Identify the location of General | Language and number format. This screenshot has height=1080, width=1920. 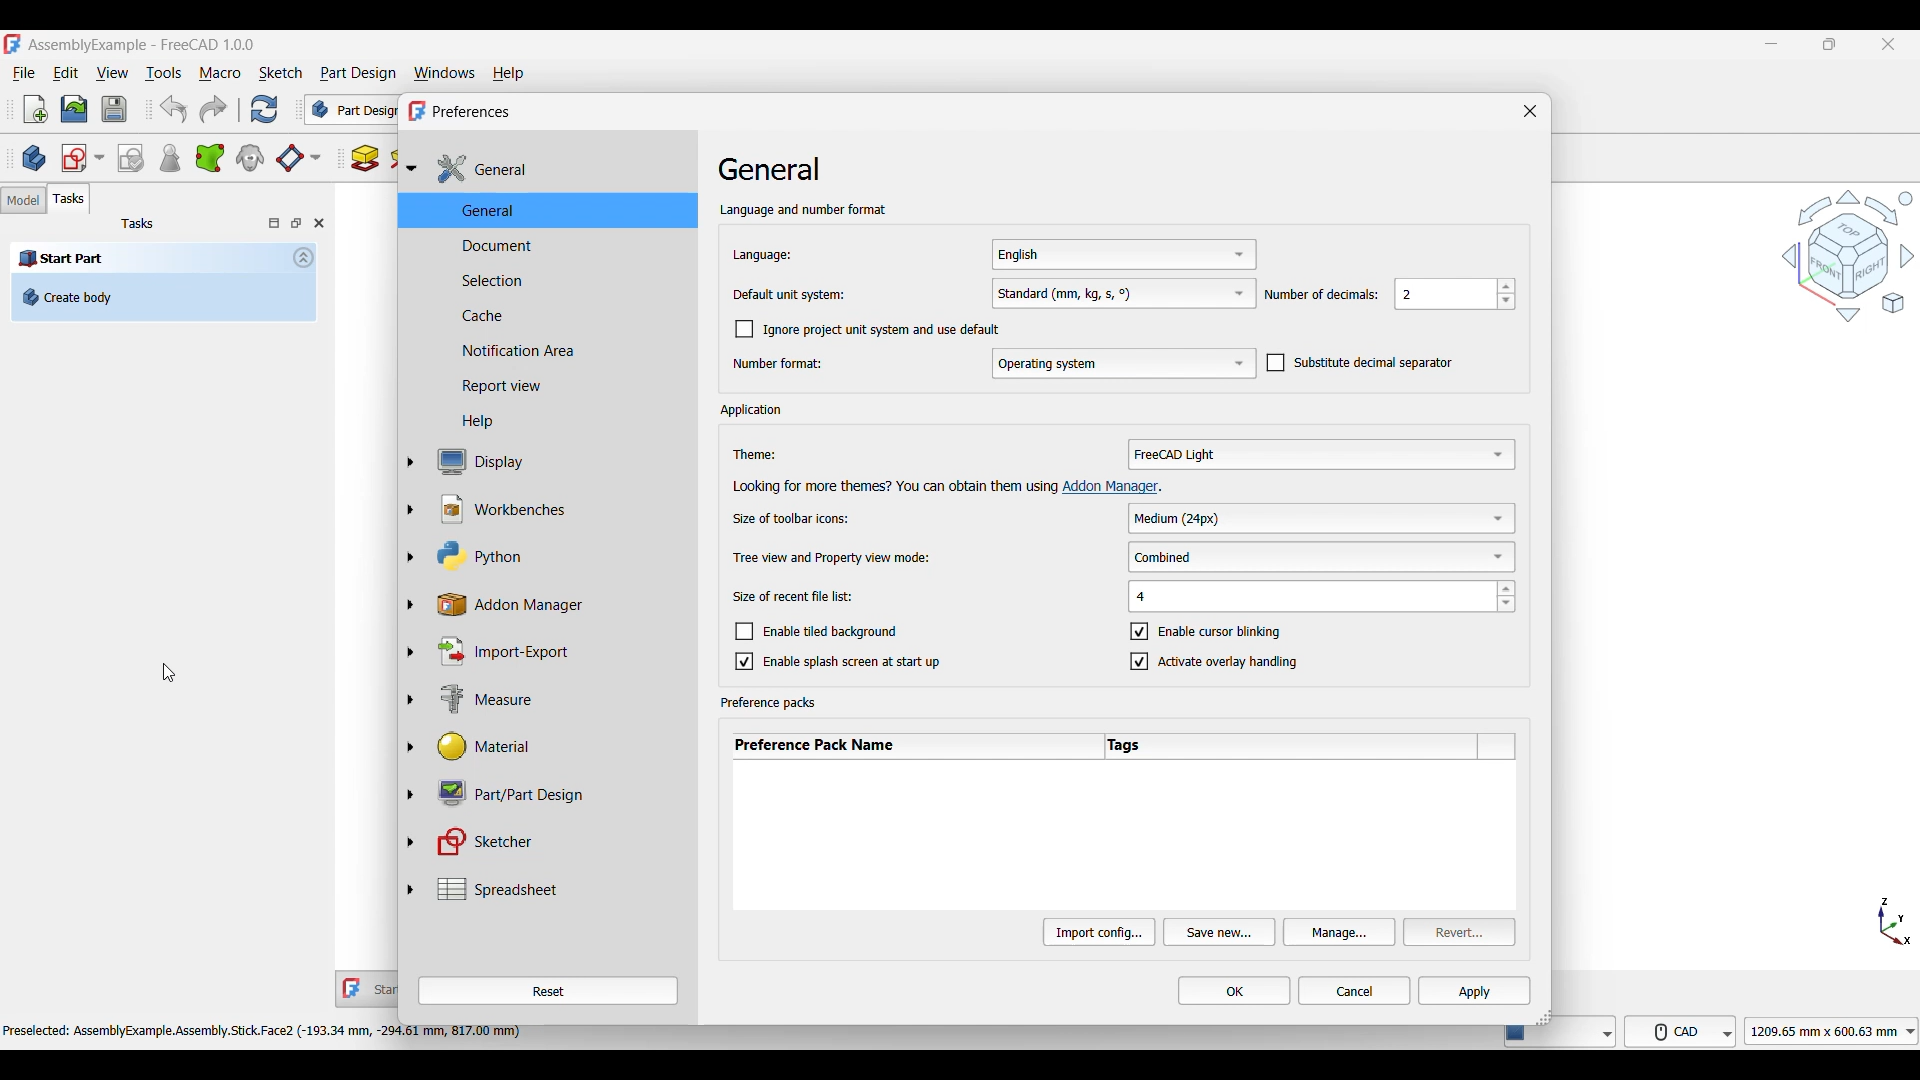
(802, 186).